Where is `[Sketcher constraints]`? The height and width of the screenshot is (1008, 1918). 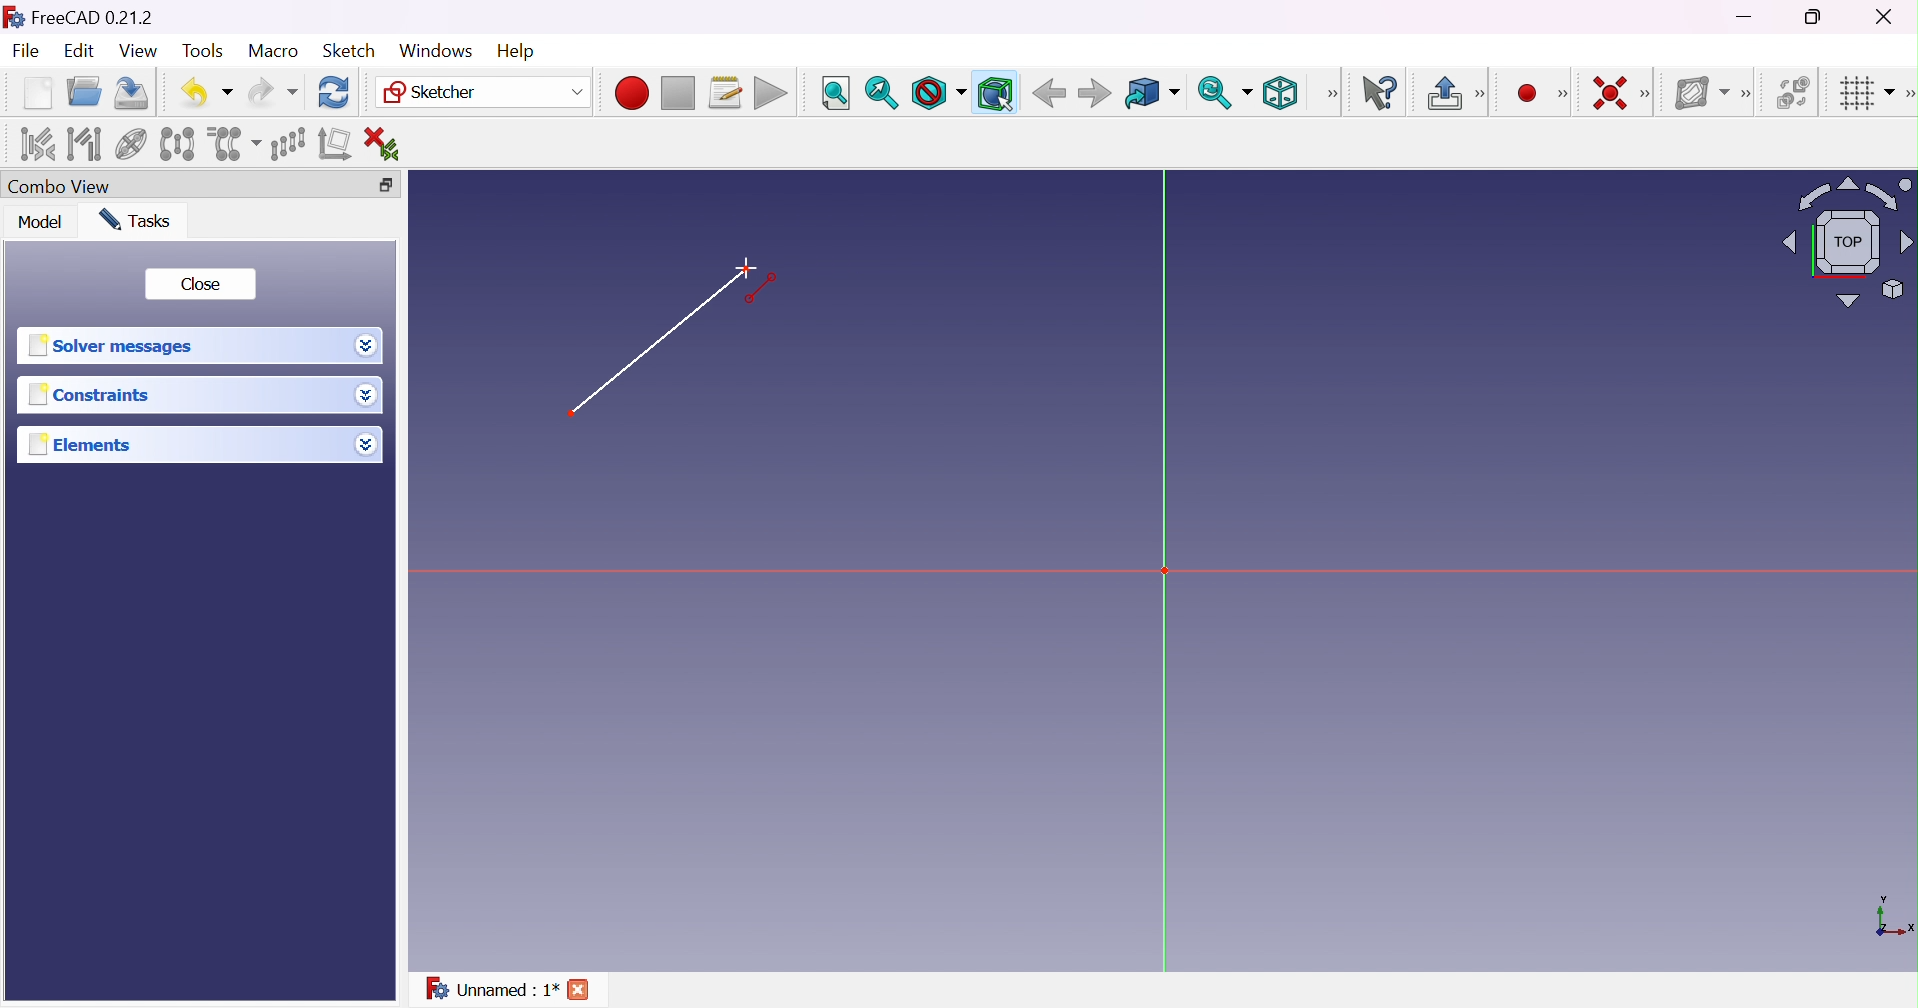 [Sketcher constraints] is located at coordinates (1649, 94).